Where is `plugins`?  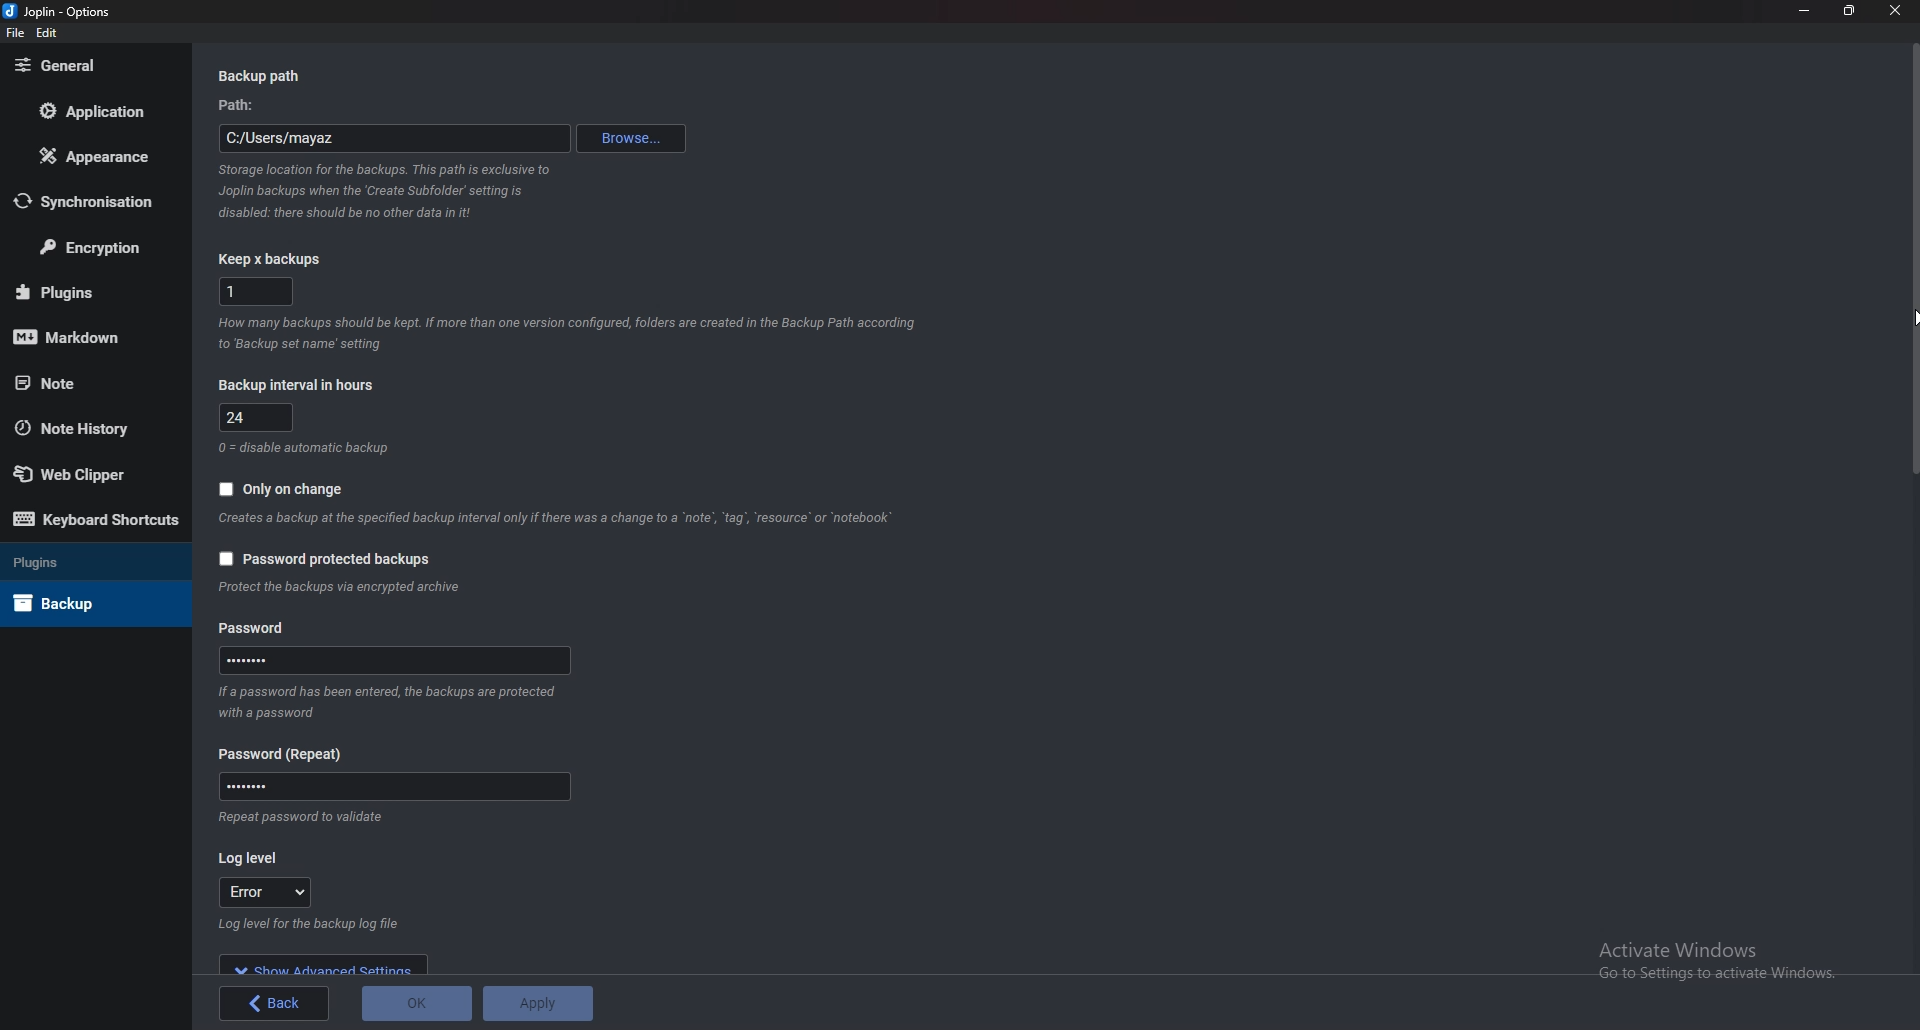
plugins is located at coordinates (84, 291).